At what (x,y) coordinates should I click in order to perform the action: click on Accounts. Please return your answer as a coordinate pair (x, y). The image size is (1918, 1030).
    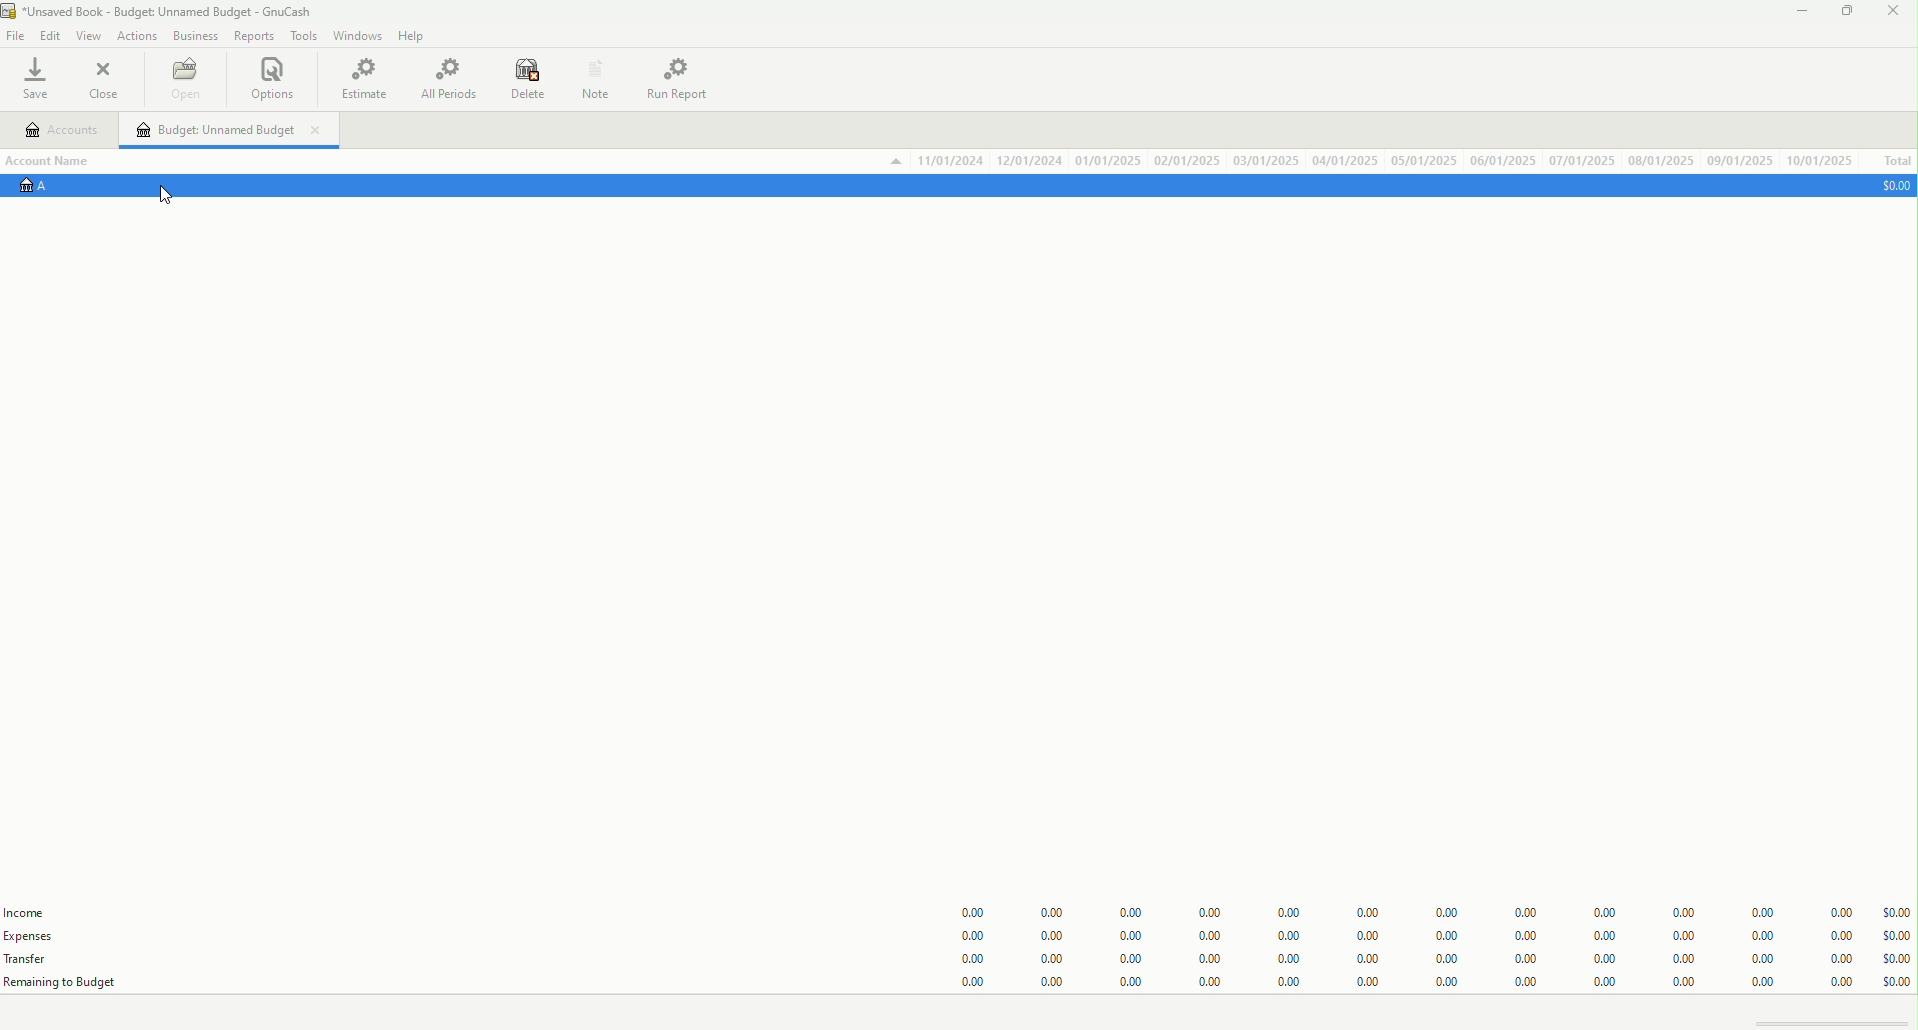
    Looking at the image, I should click on (64, 129).